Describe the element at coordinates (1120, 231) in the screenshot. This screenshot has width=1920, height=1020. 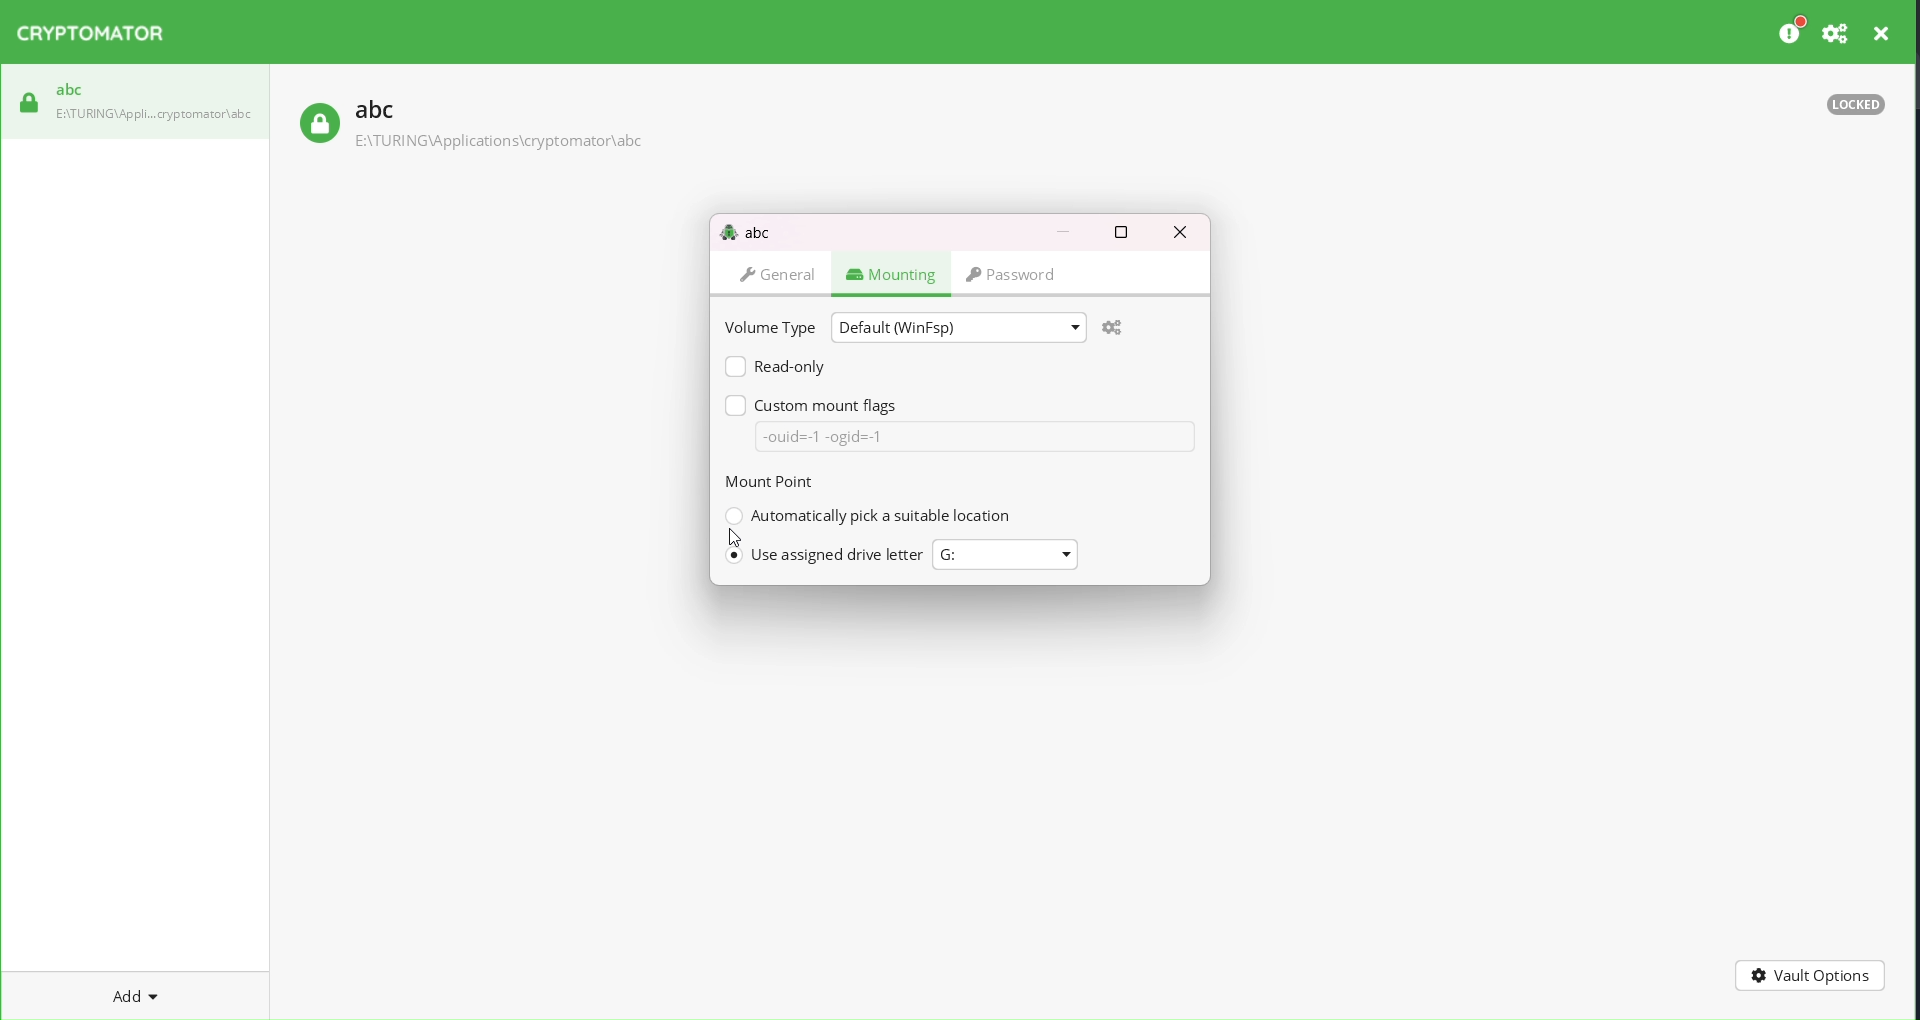
I see `maximize` at that location.